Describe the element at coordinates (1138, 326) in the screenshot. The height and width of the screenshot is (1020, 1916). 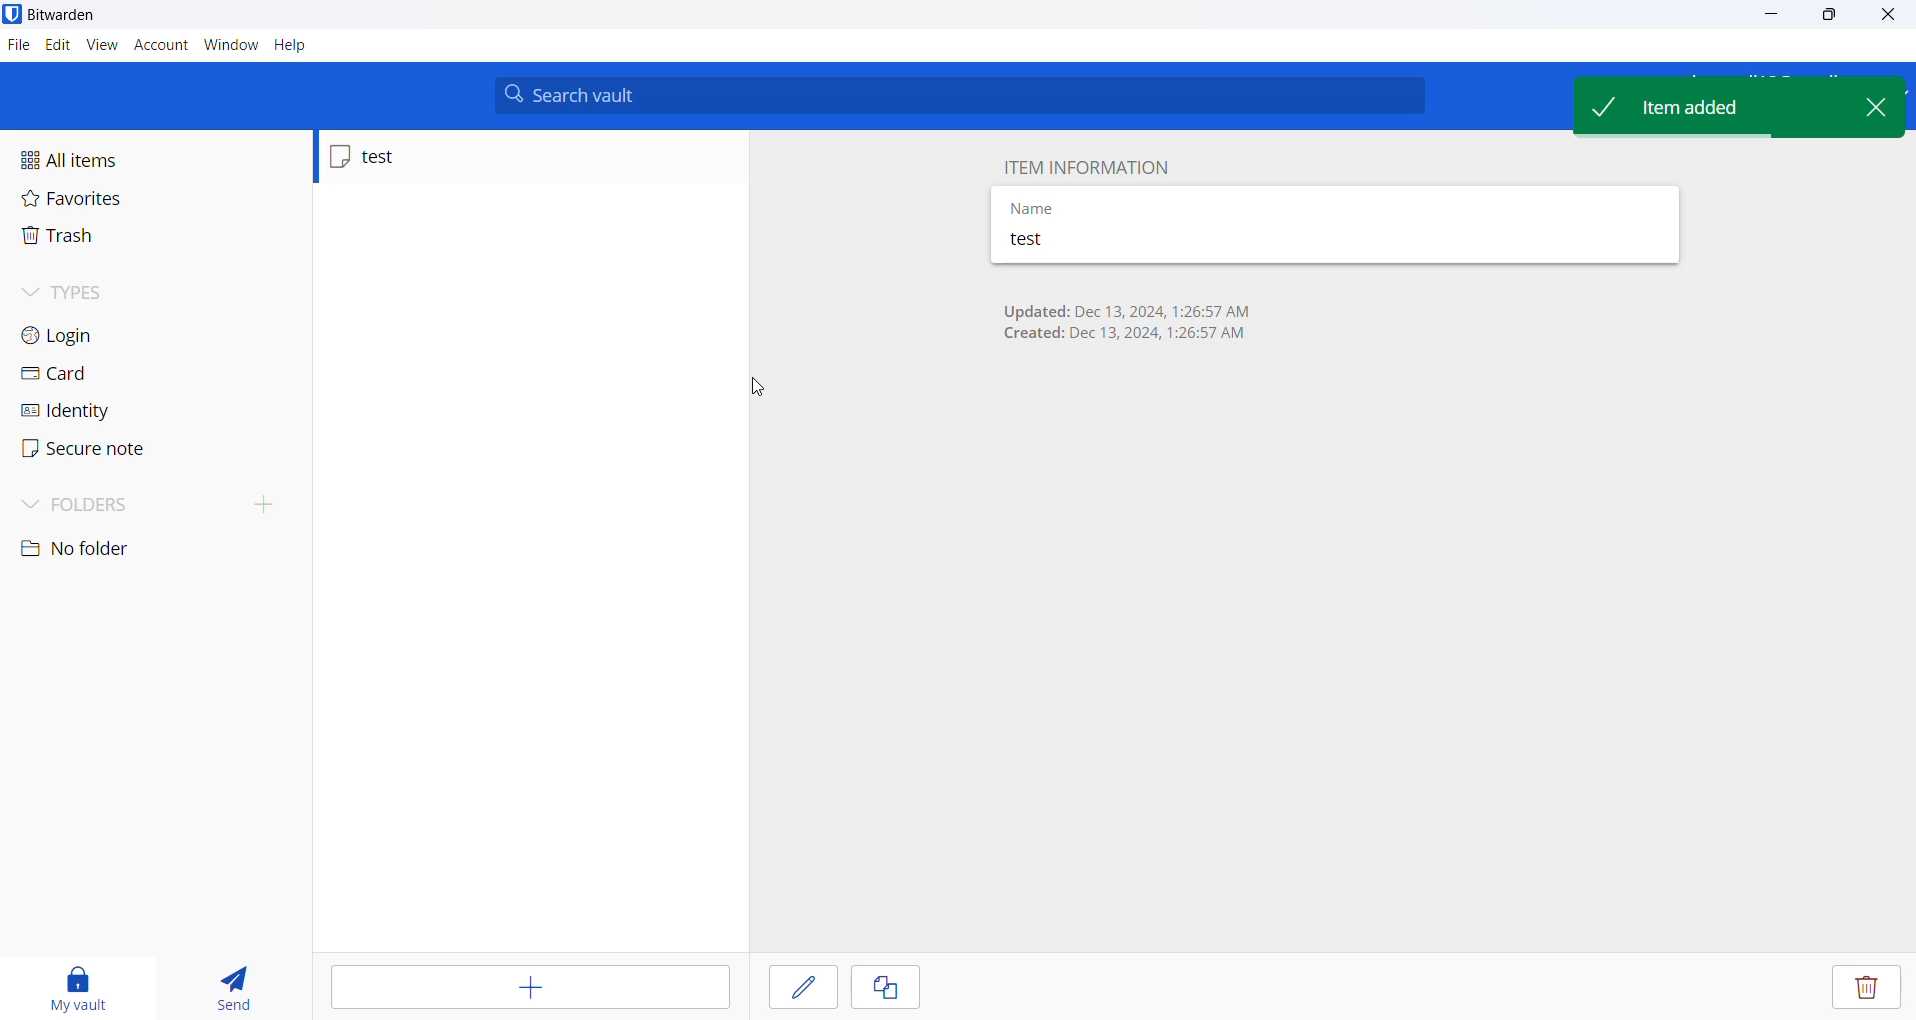
I see `update and deletion date` at that location.